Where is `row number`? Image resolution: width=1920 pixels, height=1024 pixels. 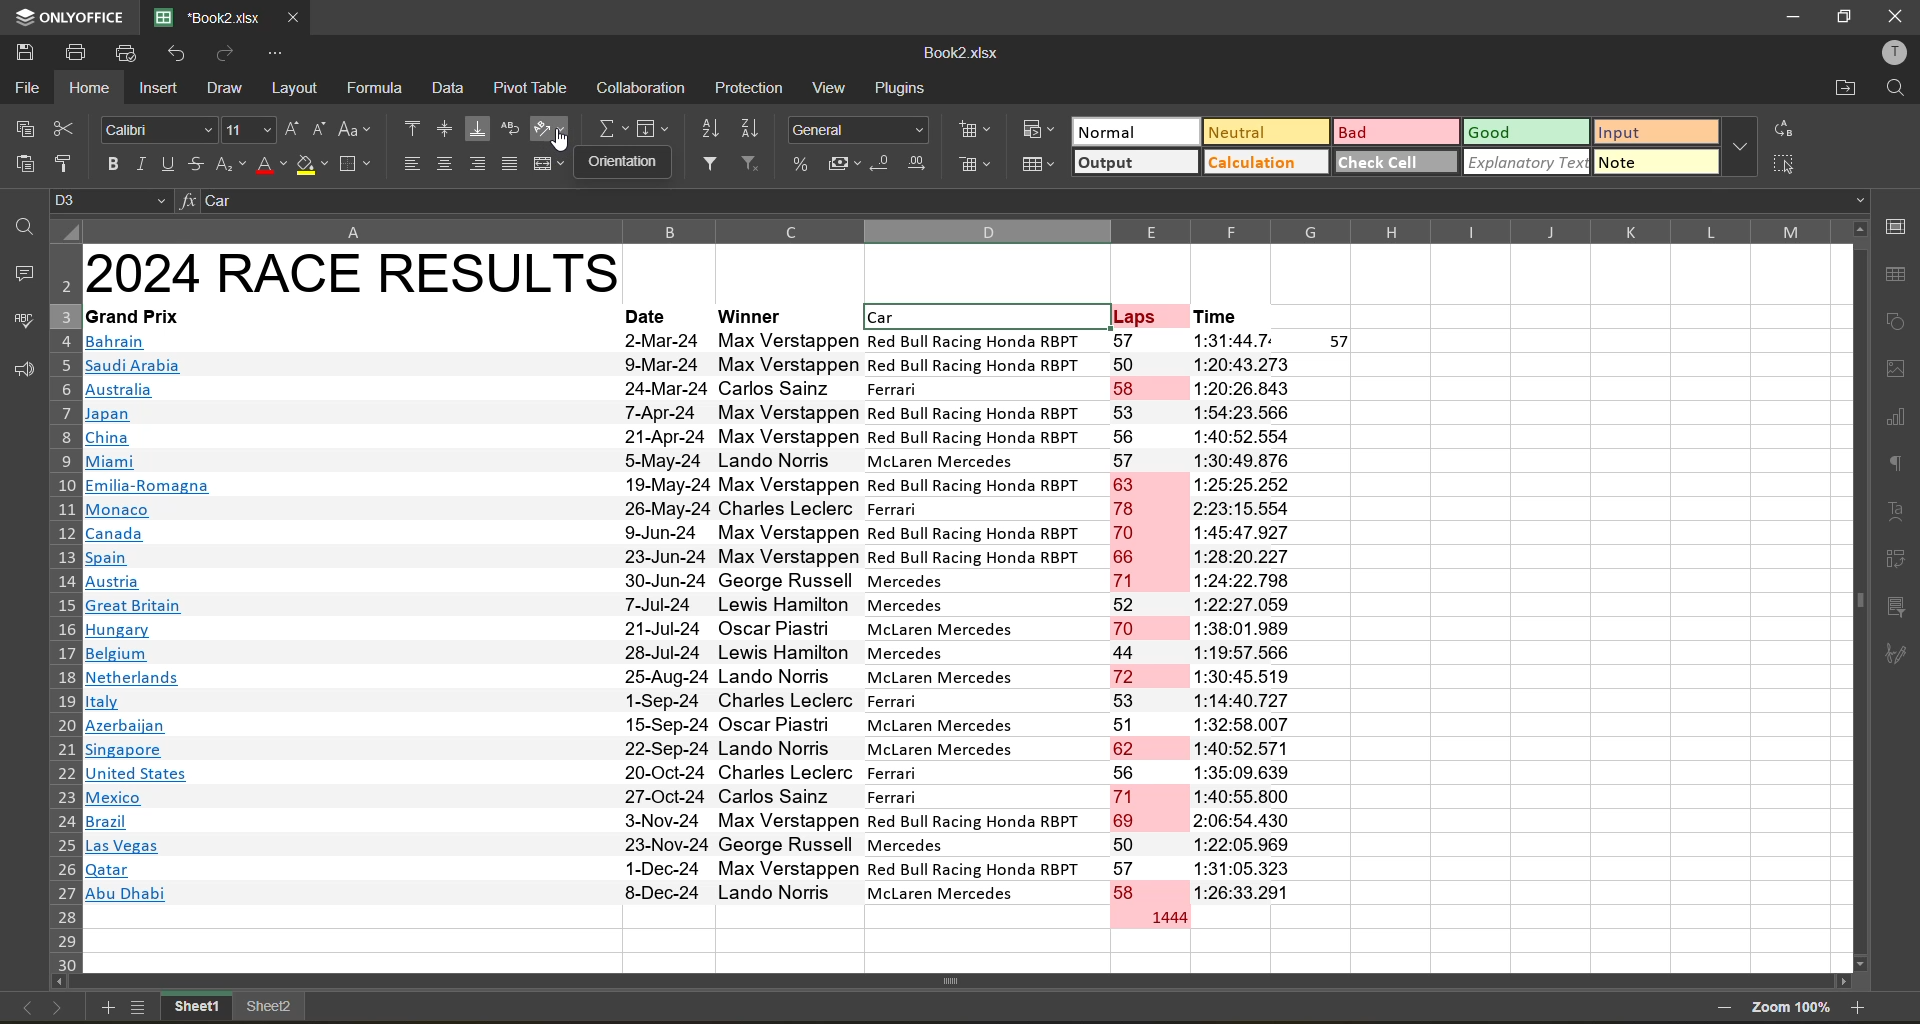 row number is located at coordinates (61, 608).